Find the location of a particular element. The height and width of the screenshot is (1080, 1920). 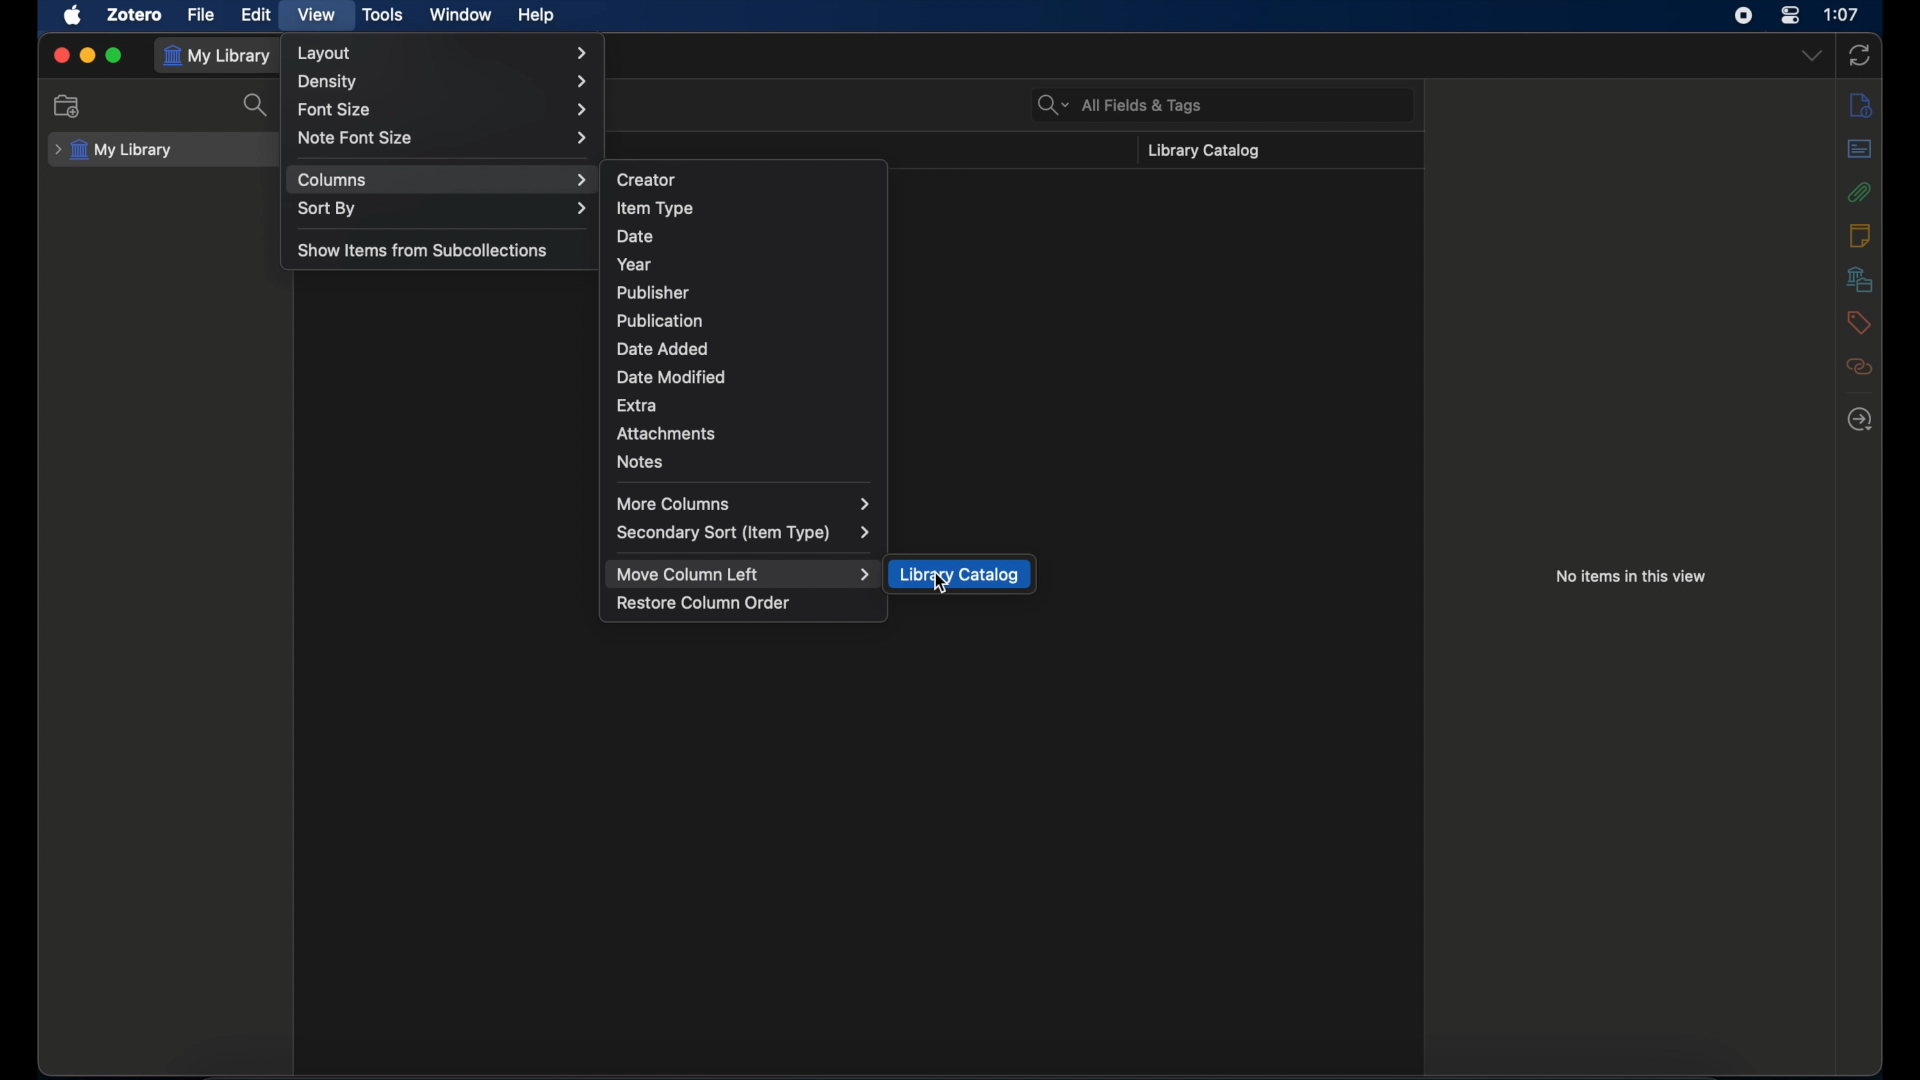

font size is located at coordinates (443, 111).